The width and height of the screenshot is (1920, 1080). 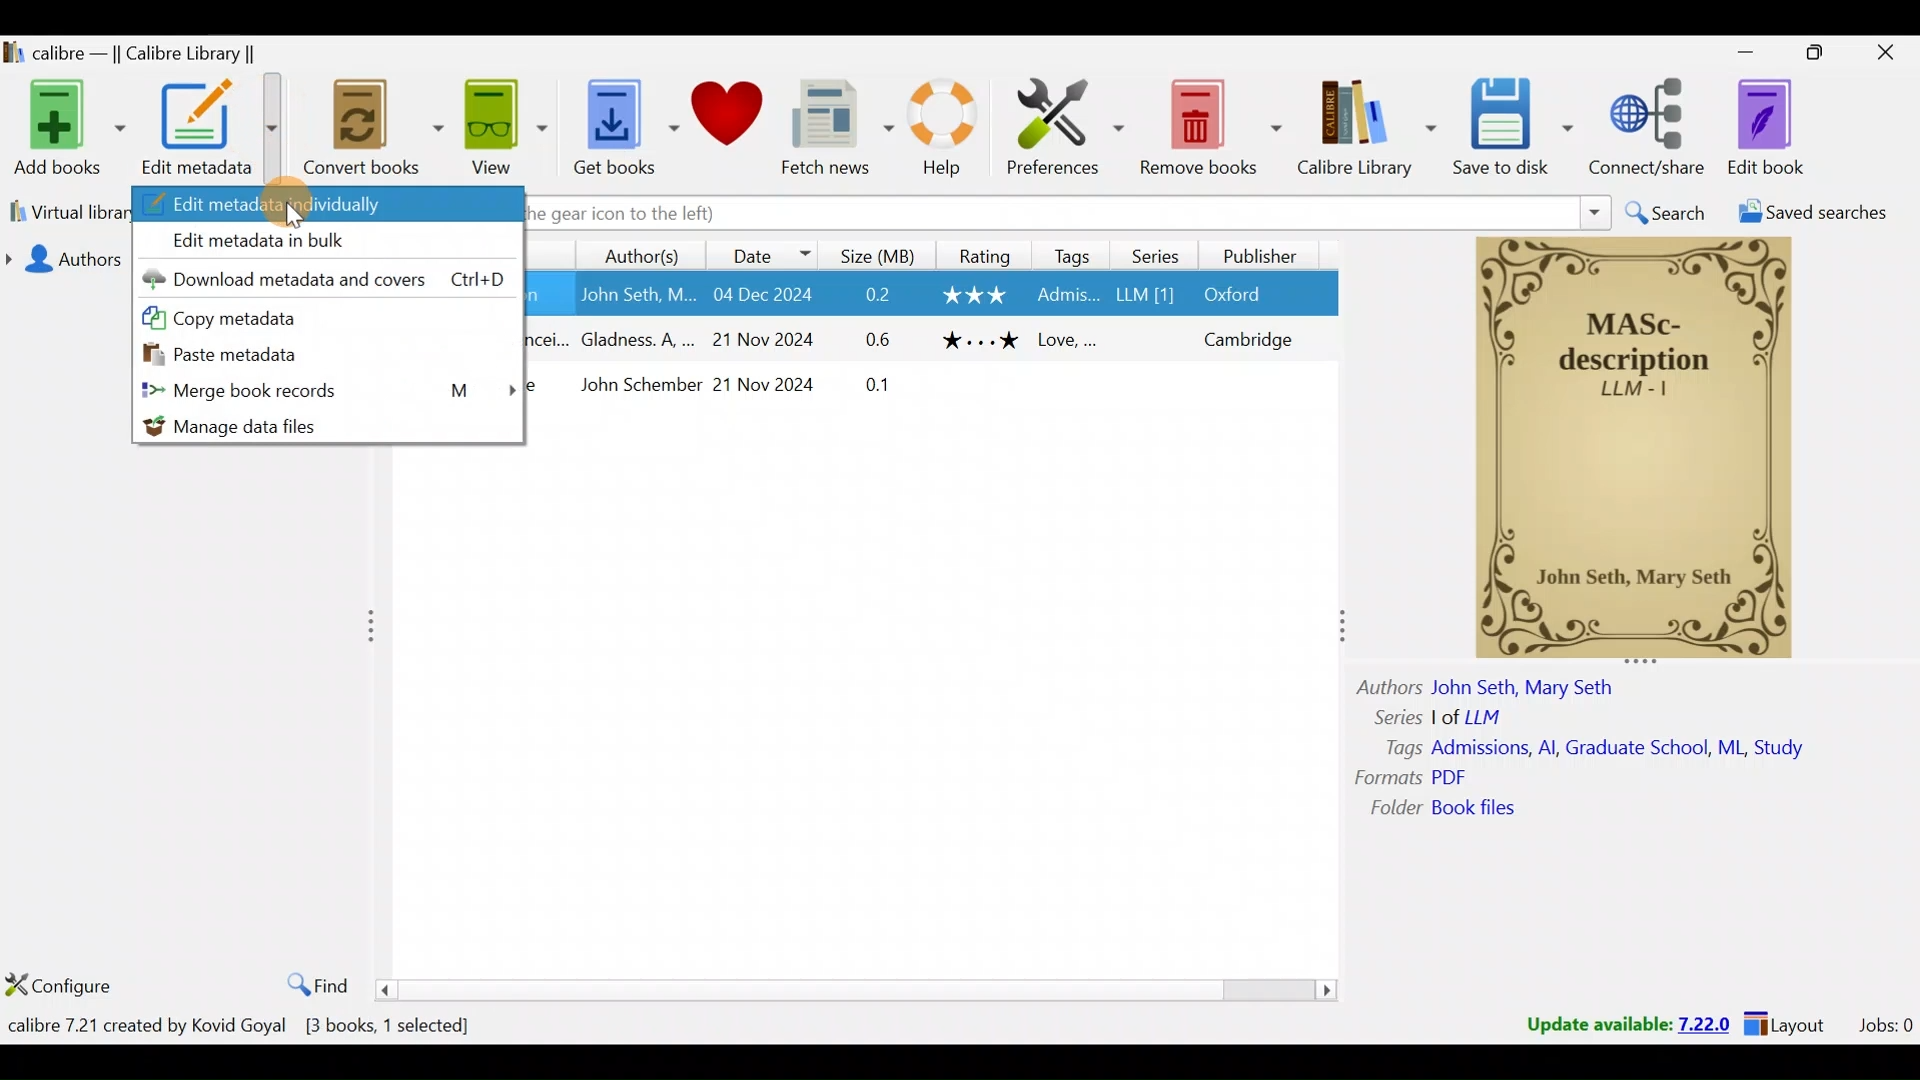 What do you see at coordinates (1454, 775) in the screenshot?
I see `` at bounding box center [1454, 775].